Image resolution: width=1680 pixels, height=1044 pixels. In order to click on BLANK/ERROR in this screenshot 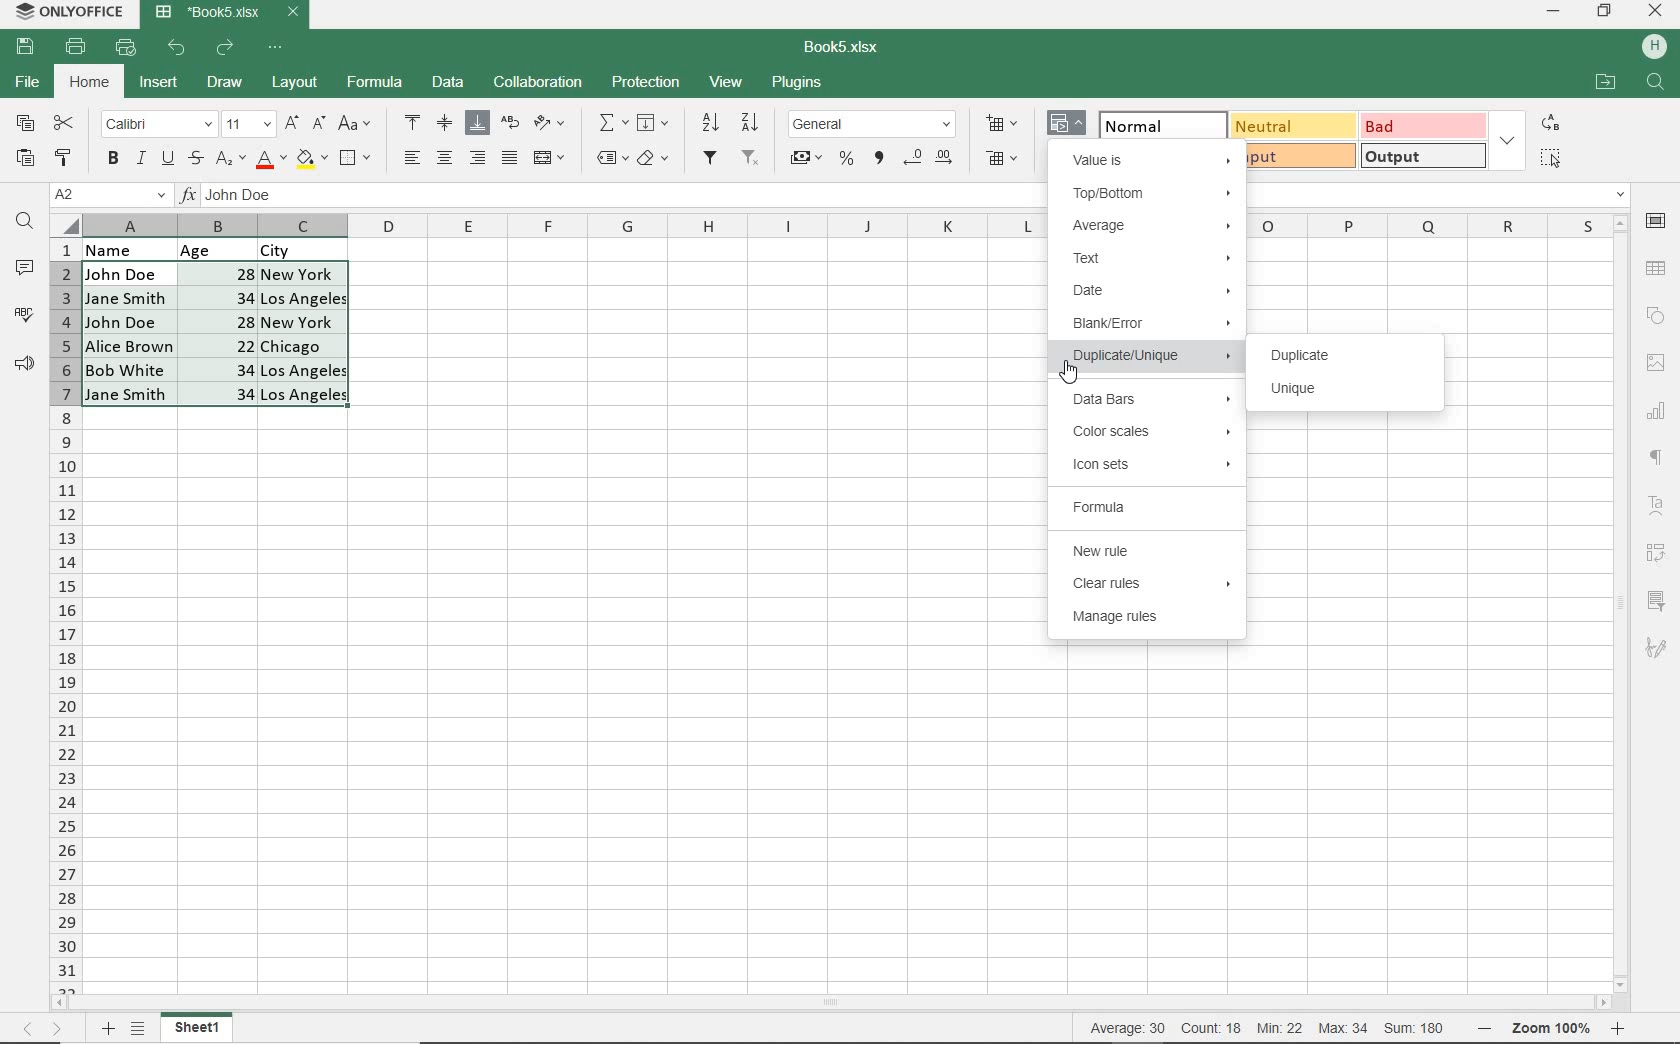, I will do `click(1148, 327)`.